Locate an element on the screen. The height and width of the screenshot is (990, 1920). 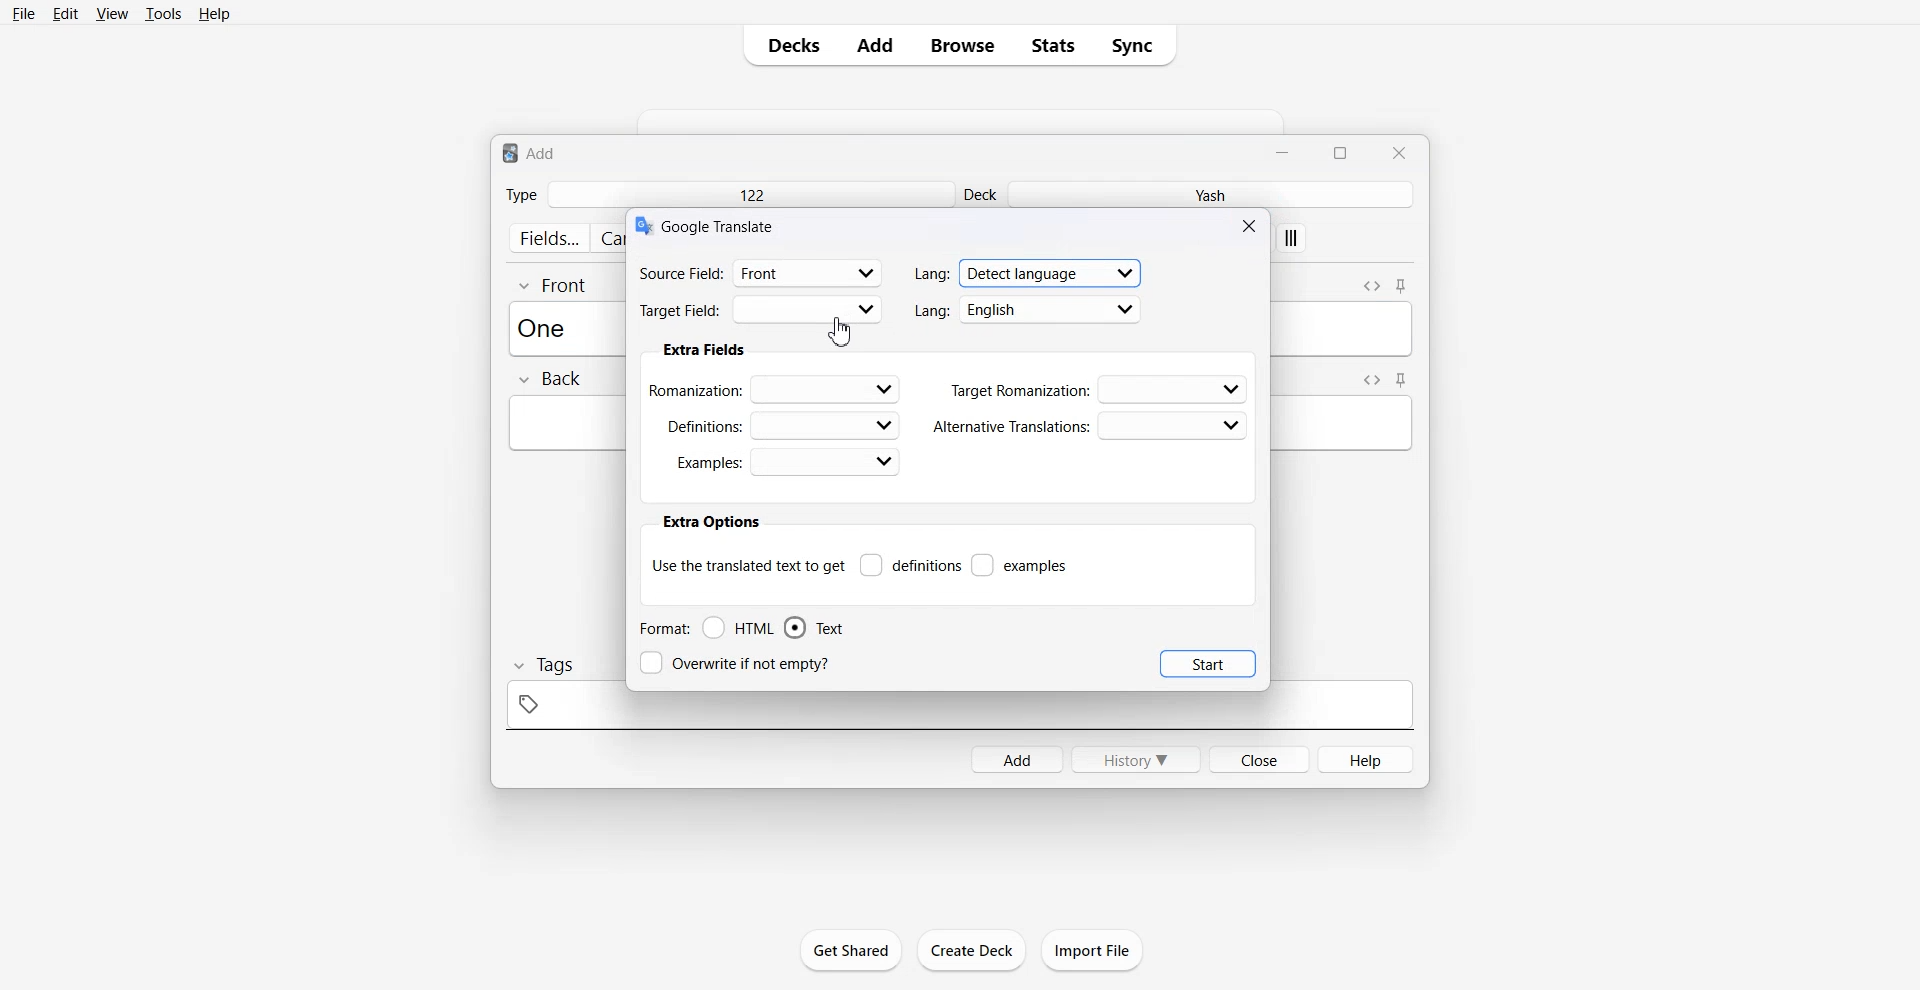
Minimize is located at coordinates (1285, 151).